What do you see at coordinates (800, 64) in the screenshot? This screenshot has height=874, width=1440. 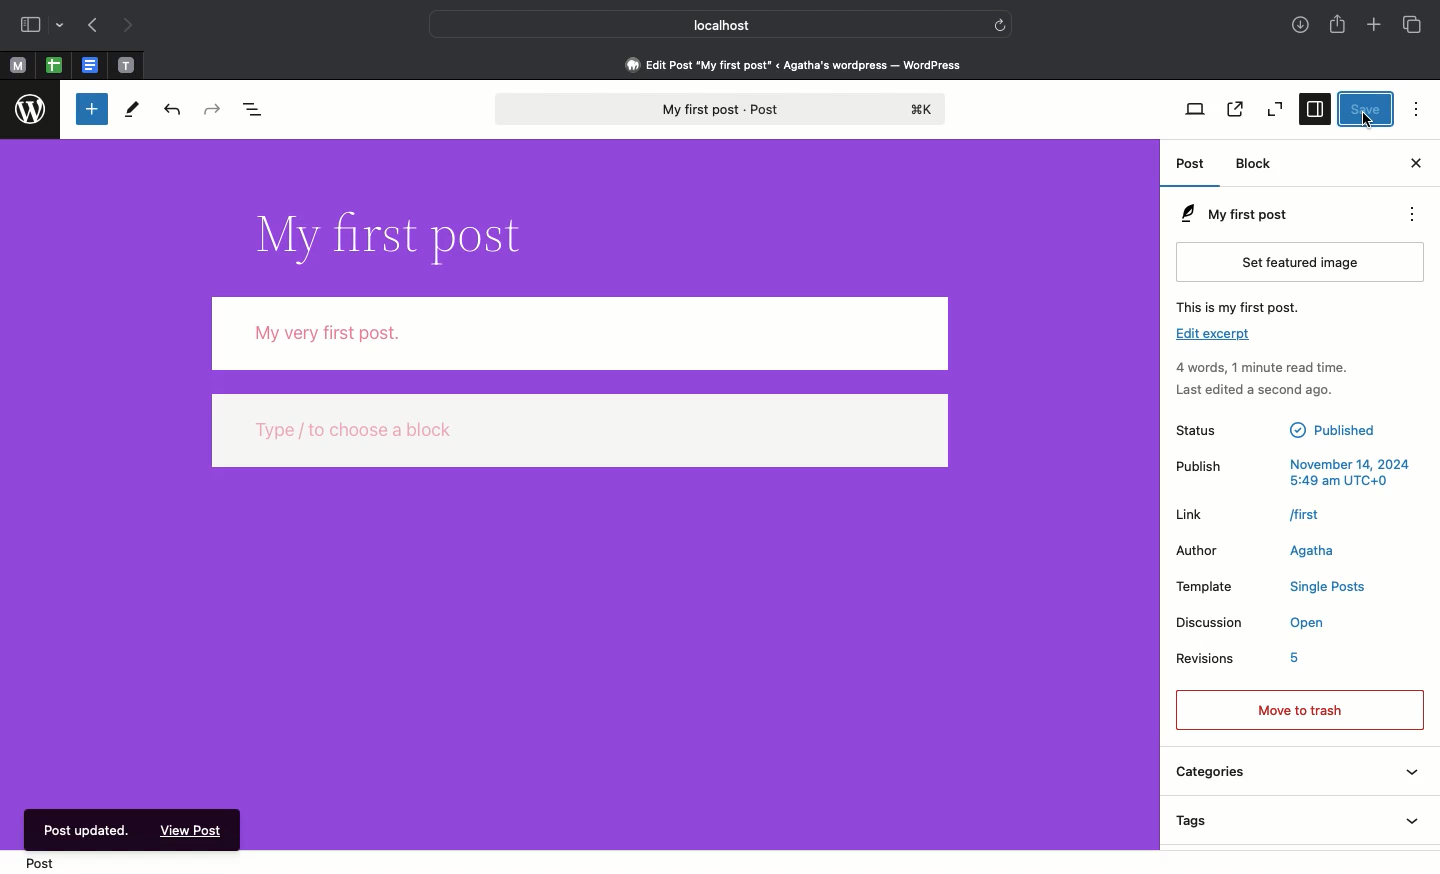 I see `Edit Post "My first post” « Agatha's wordpress — WordPress` at bounding box center [800, 64].